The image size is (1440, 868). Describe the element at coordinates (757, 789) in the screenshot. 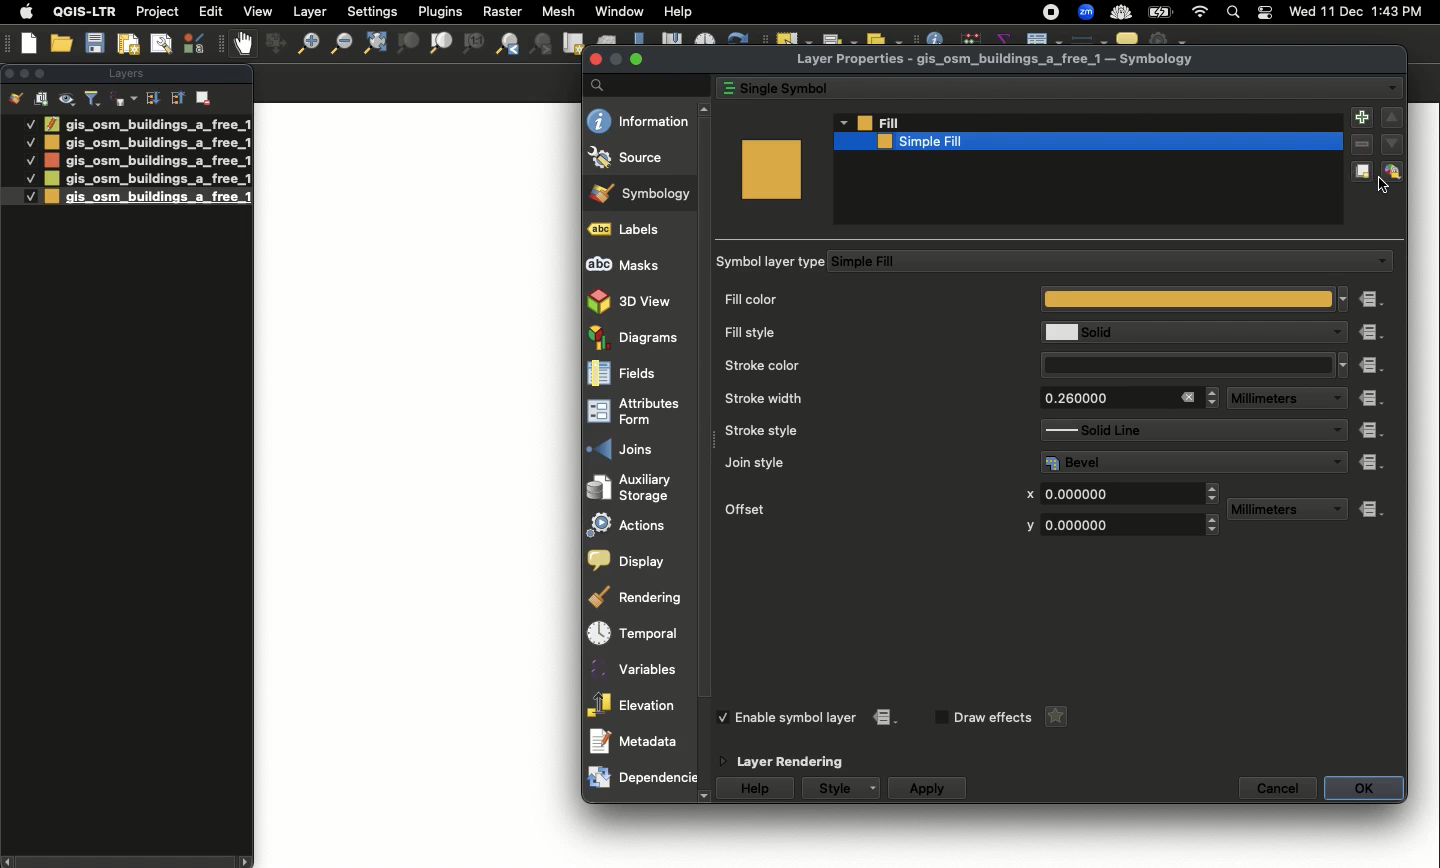

I see `Help` at that location.